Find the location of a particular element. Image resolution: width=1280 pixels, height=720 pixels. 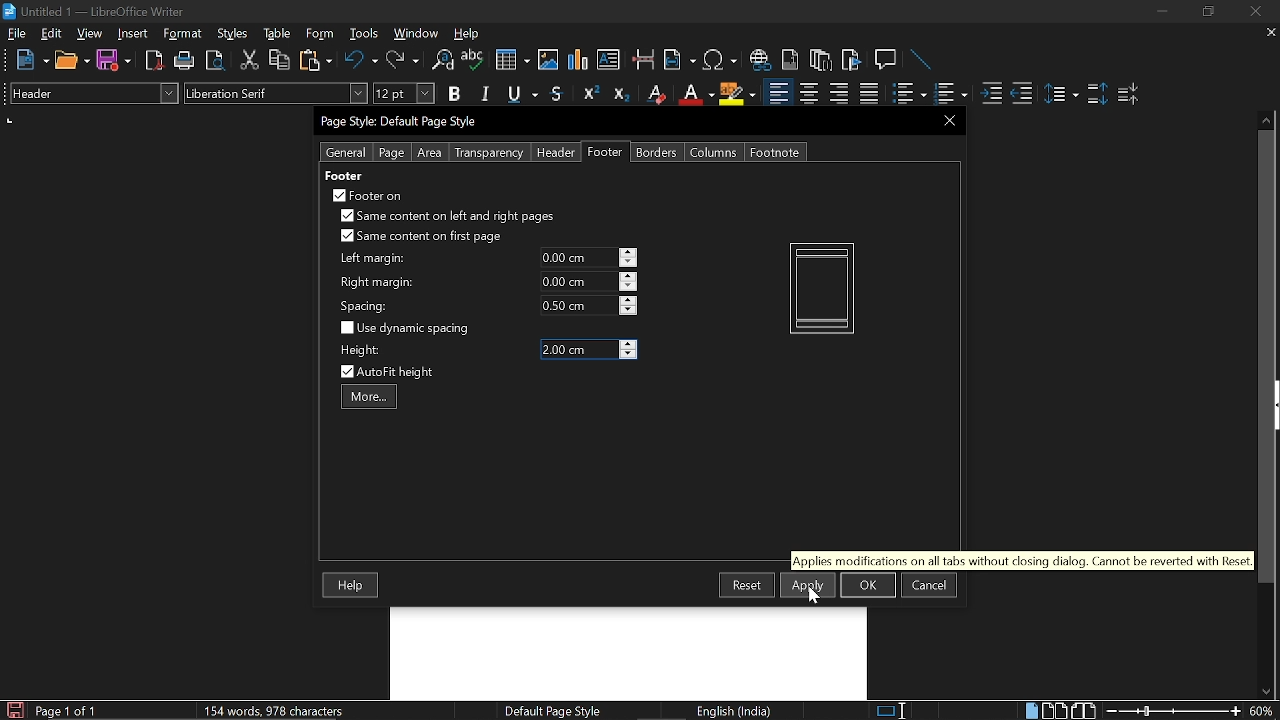

Print is located at coordinates (185, 61).